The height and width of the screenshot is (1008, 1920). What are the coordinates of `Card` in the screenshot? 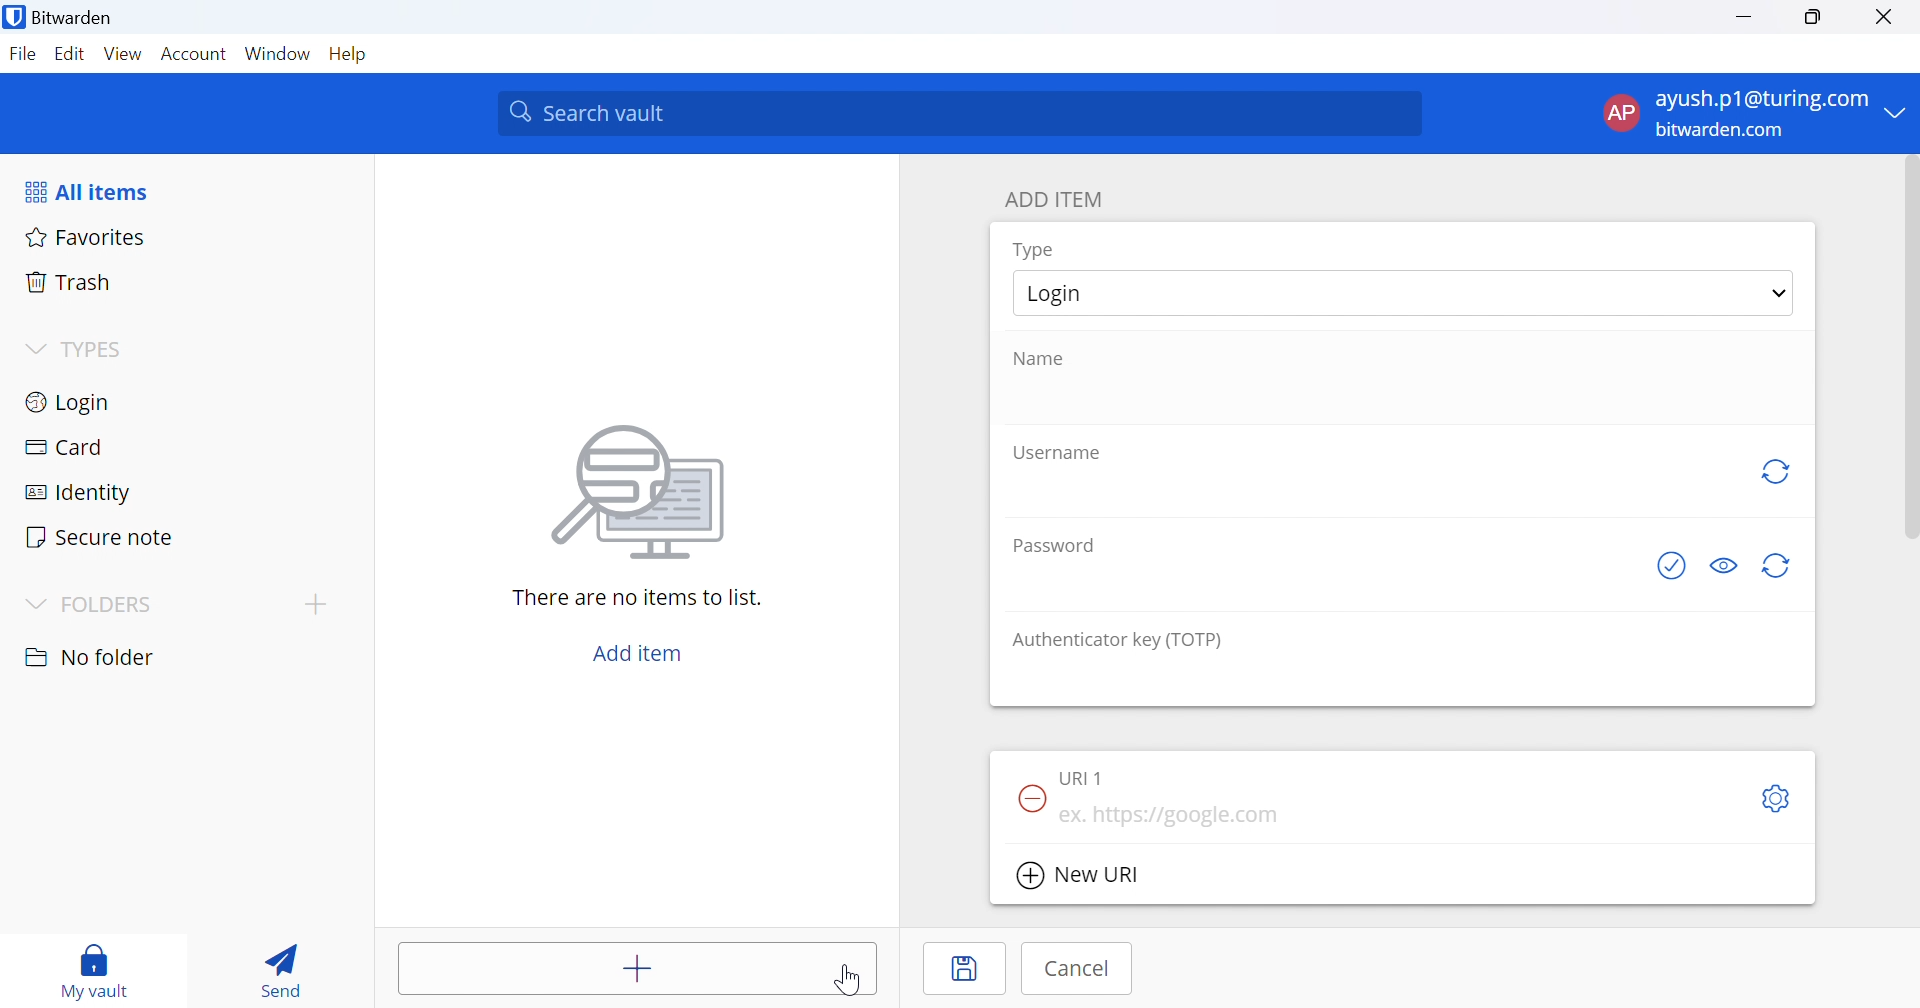 It's located at (65, 446).